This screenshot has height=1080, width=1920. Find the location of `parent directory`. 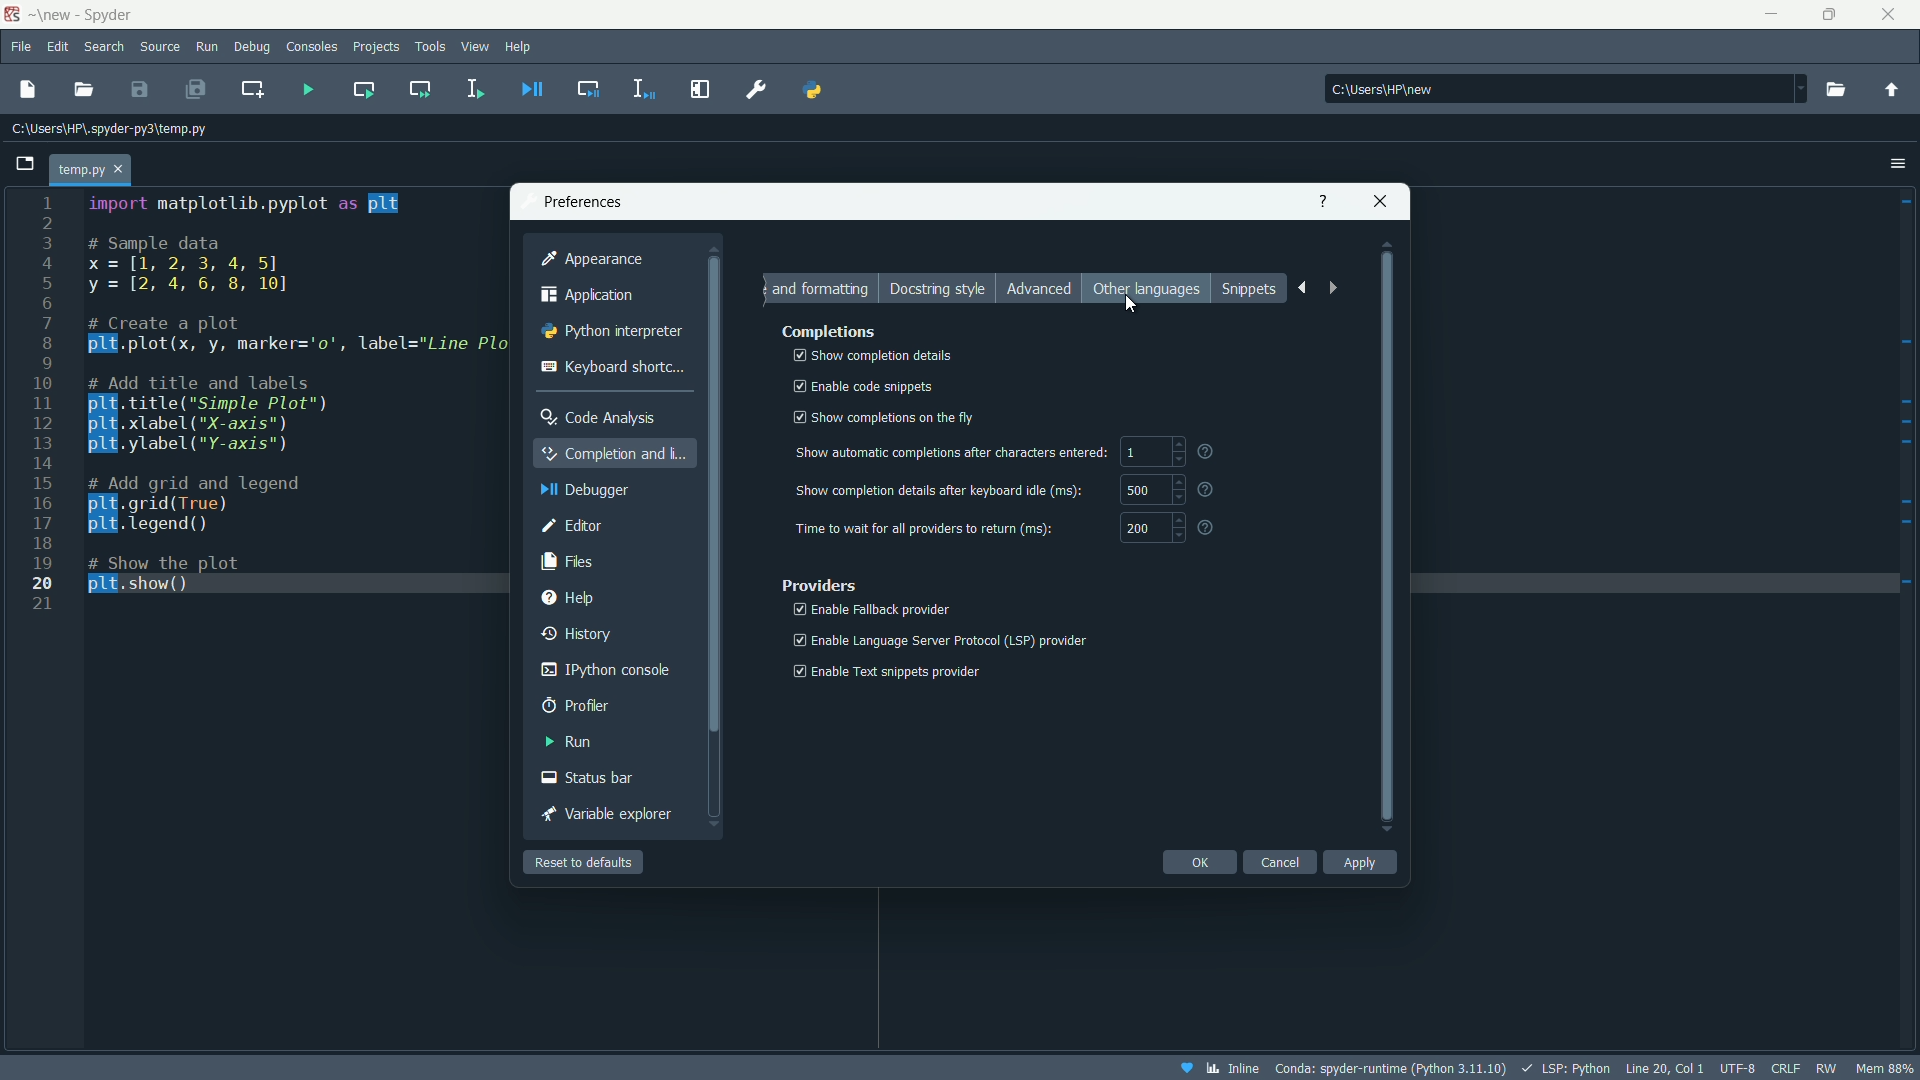

parent directory is located at coordinates (1891, 89).